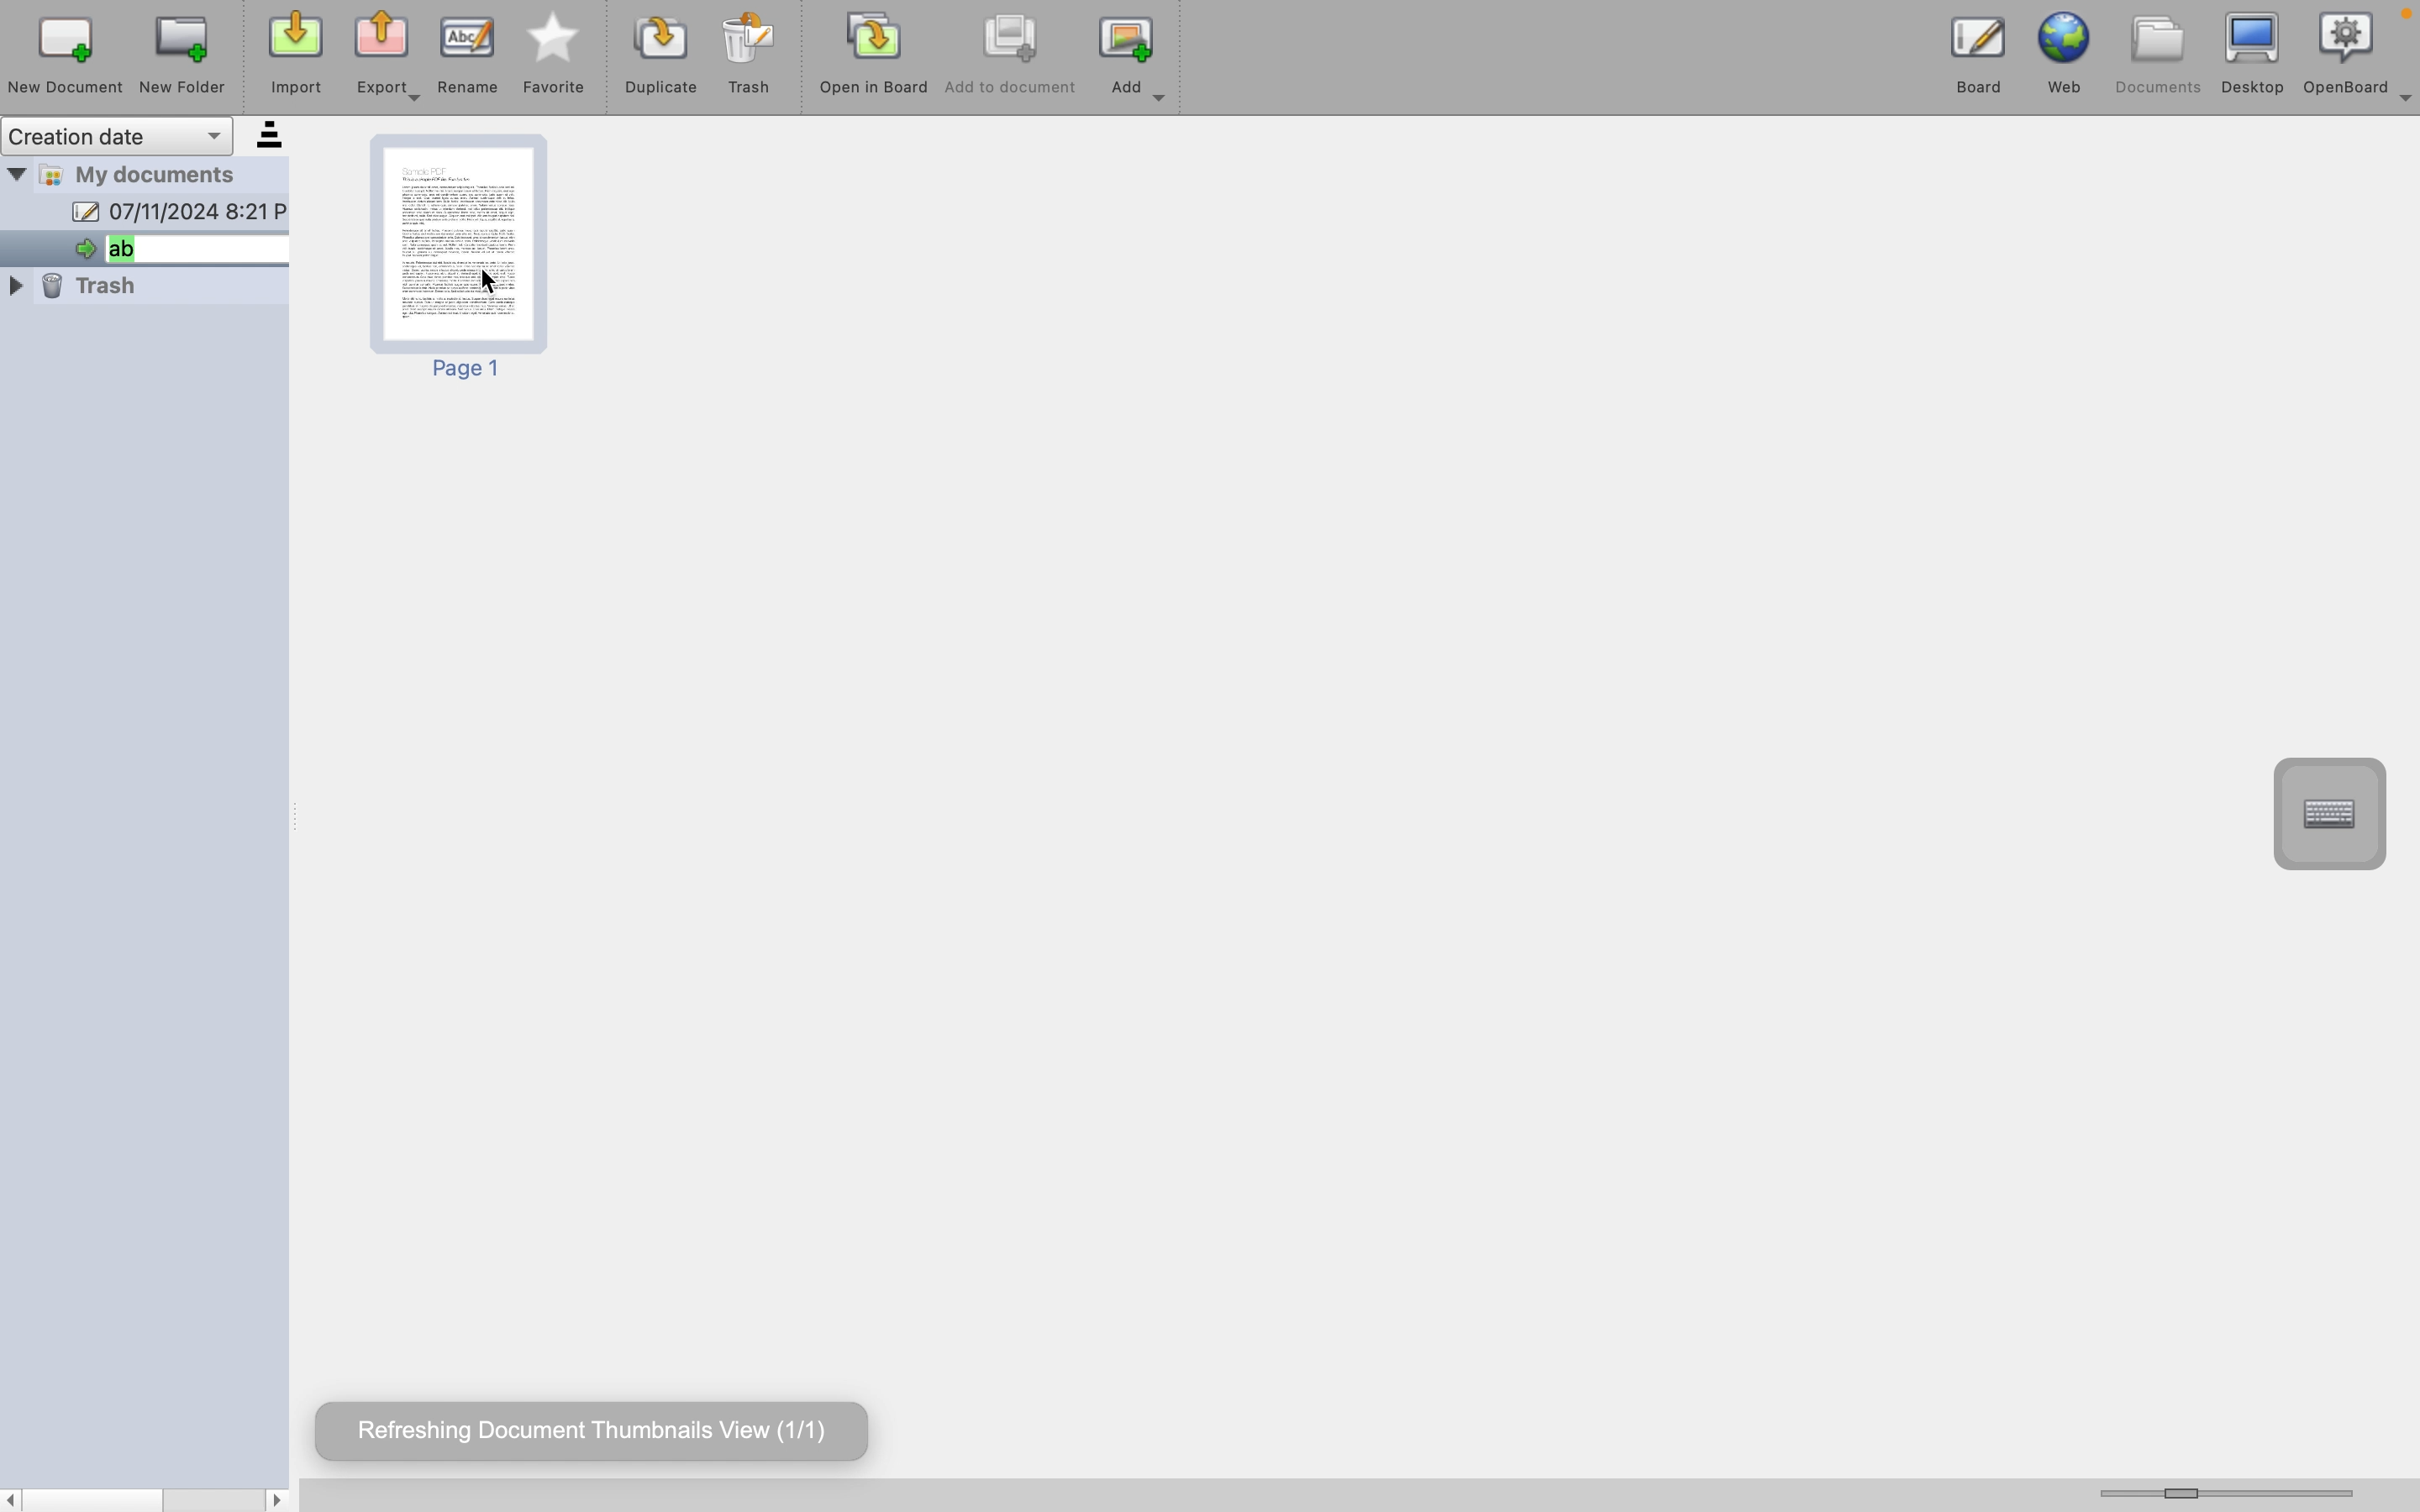 The image size is (2420, 1512). I want to click on my documents, so click(151, 193).